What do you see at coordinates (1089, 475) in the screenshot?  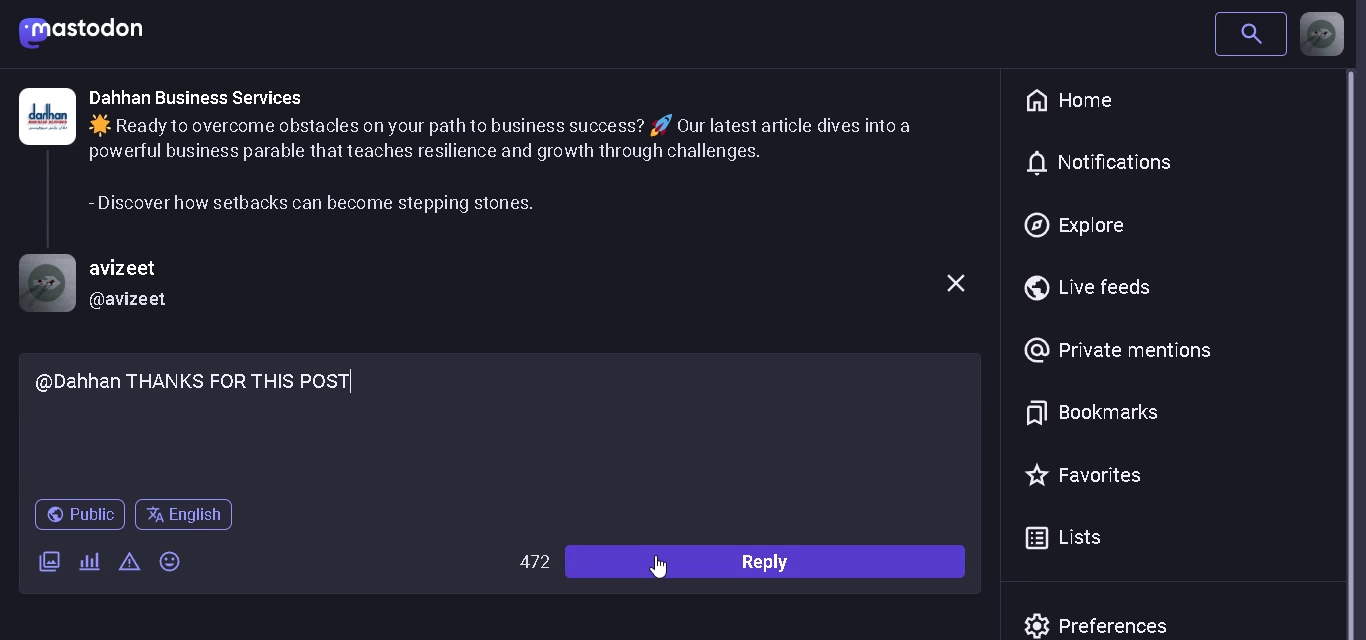 I see `favorites` at bounding box center [1089, 475].